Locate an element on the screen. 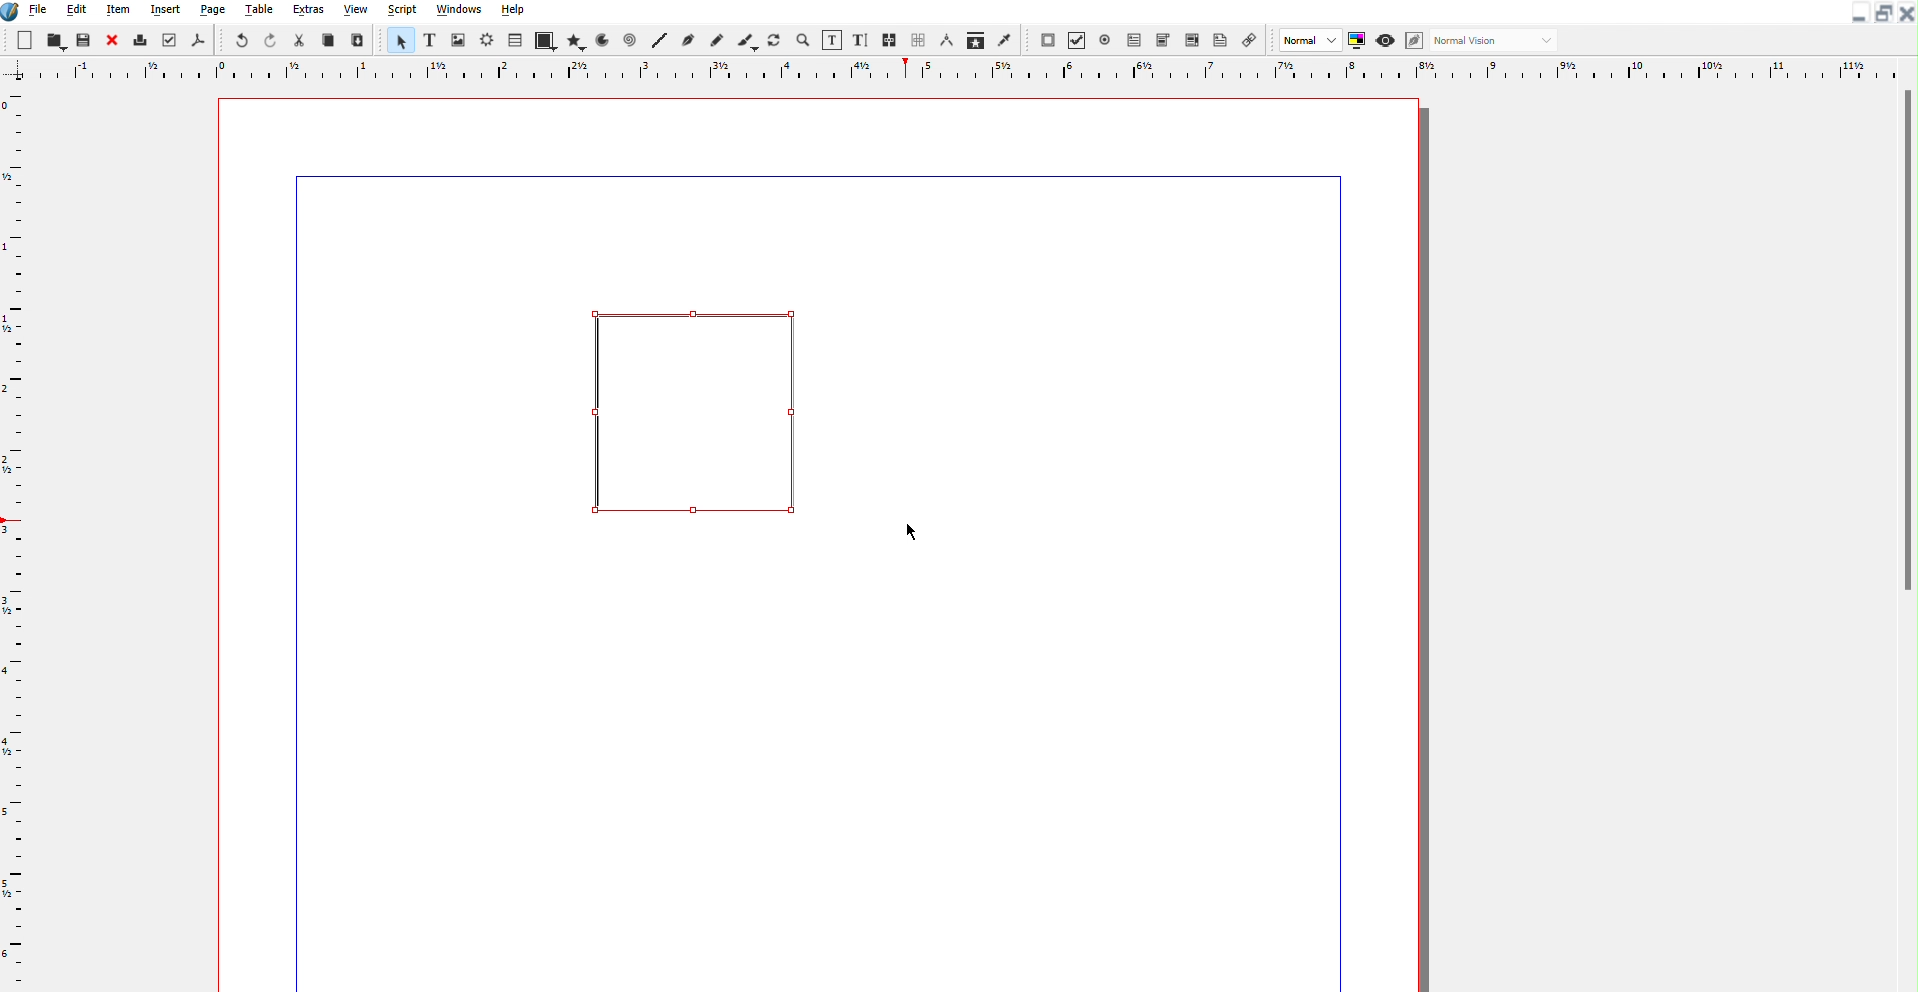  Open is located at coordinates (54, 41).